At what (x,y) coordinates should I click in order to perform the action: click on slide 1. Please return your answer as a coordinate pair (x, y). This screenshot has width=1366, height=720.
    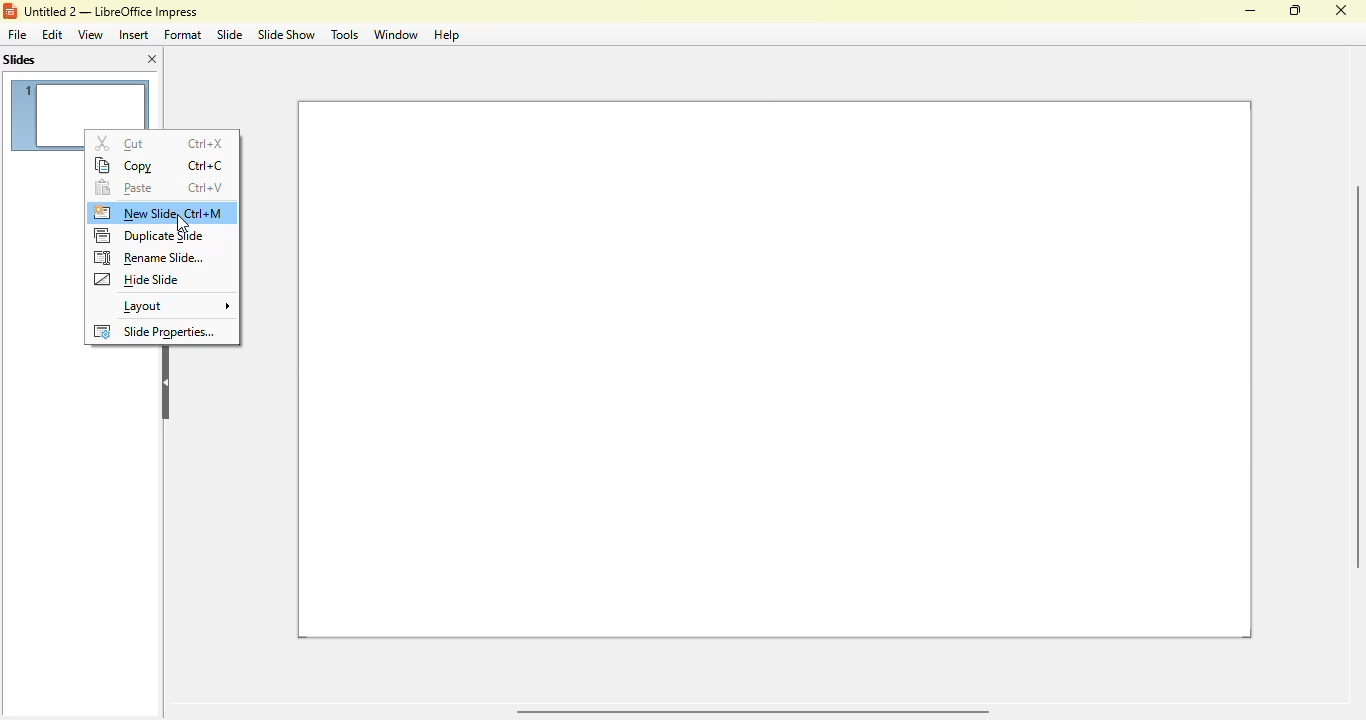
    Looking at the image, I should click on (79, 102).